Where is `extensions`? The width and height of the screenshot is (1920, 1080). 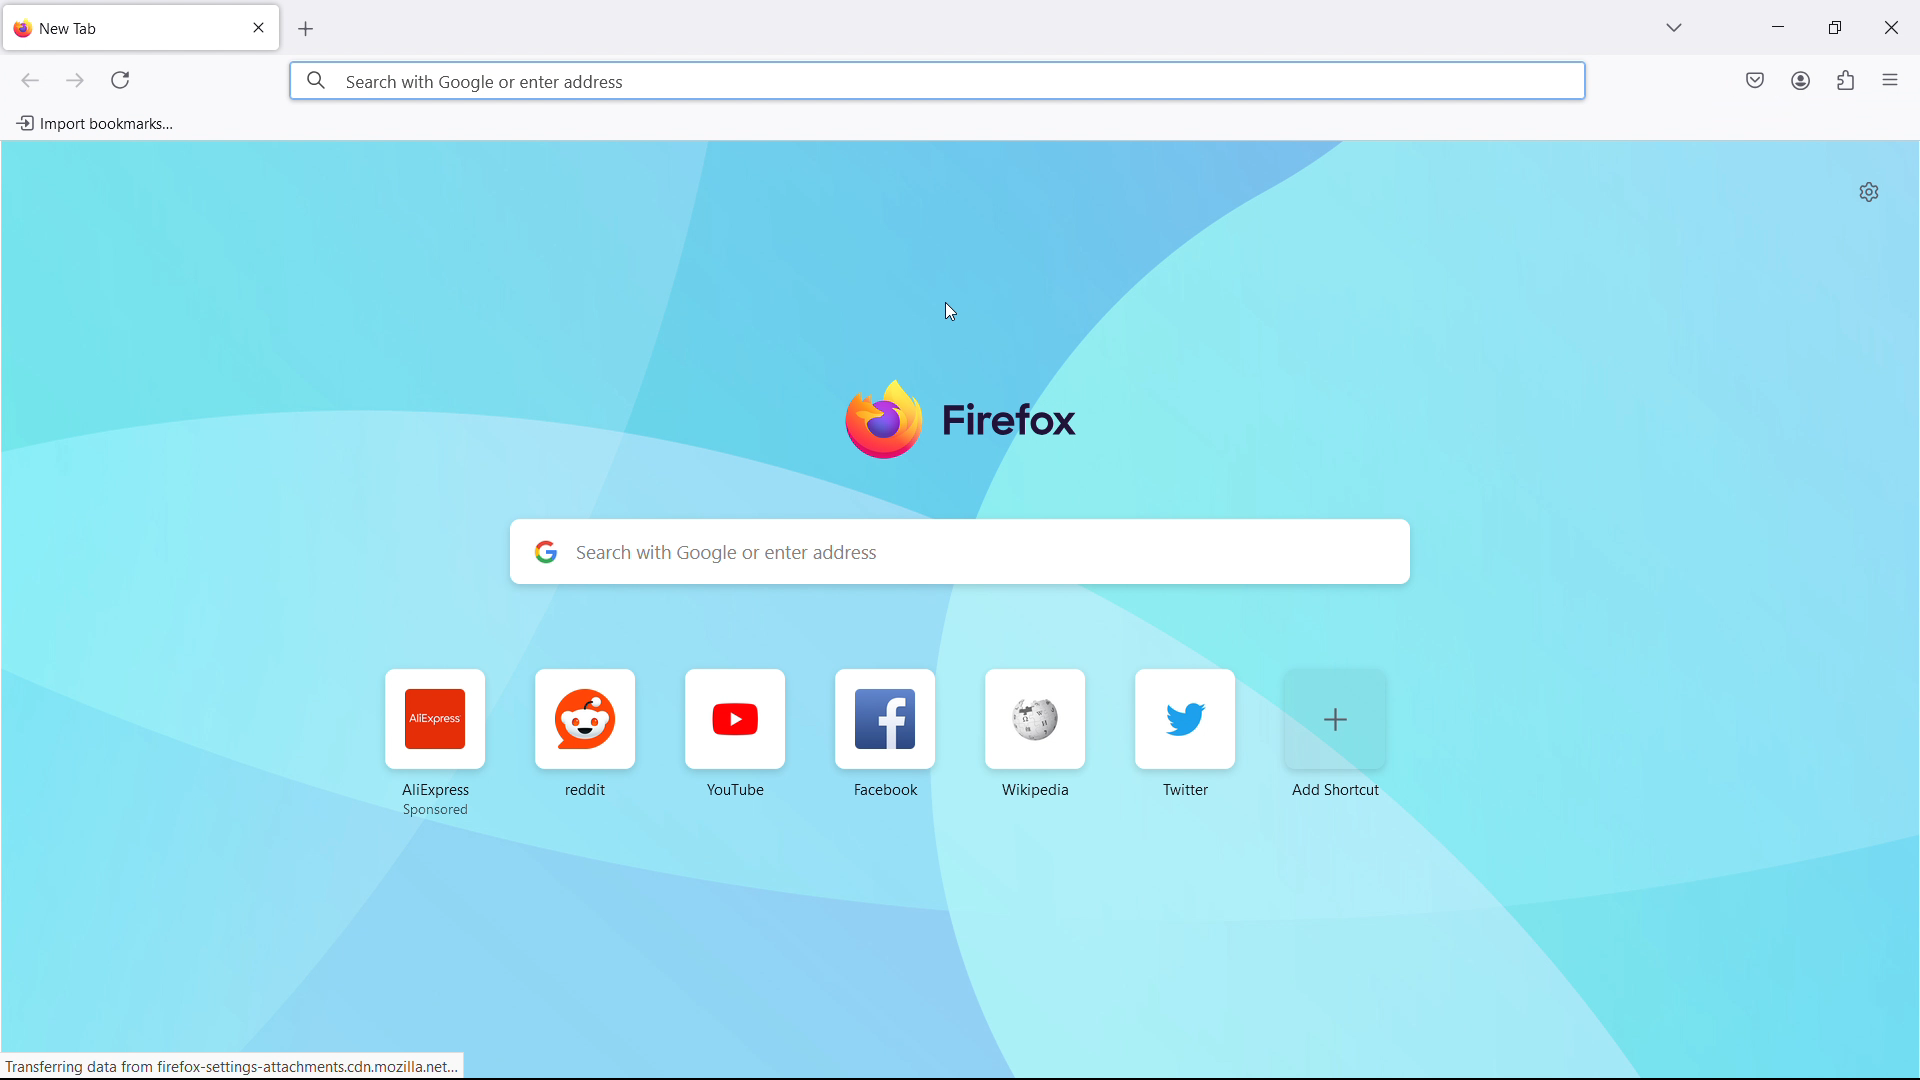 extensions is located at coordinates (1844, 80).